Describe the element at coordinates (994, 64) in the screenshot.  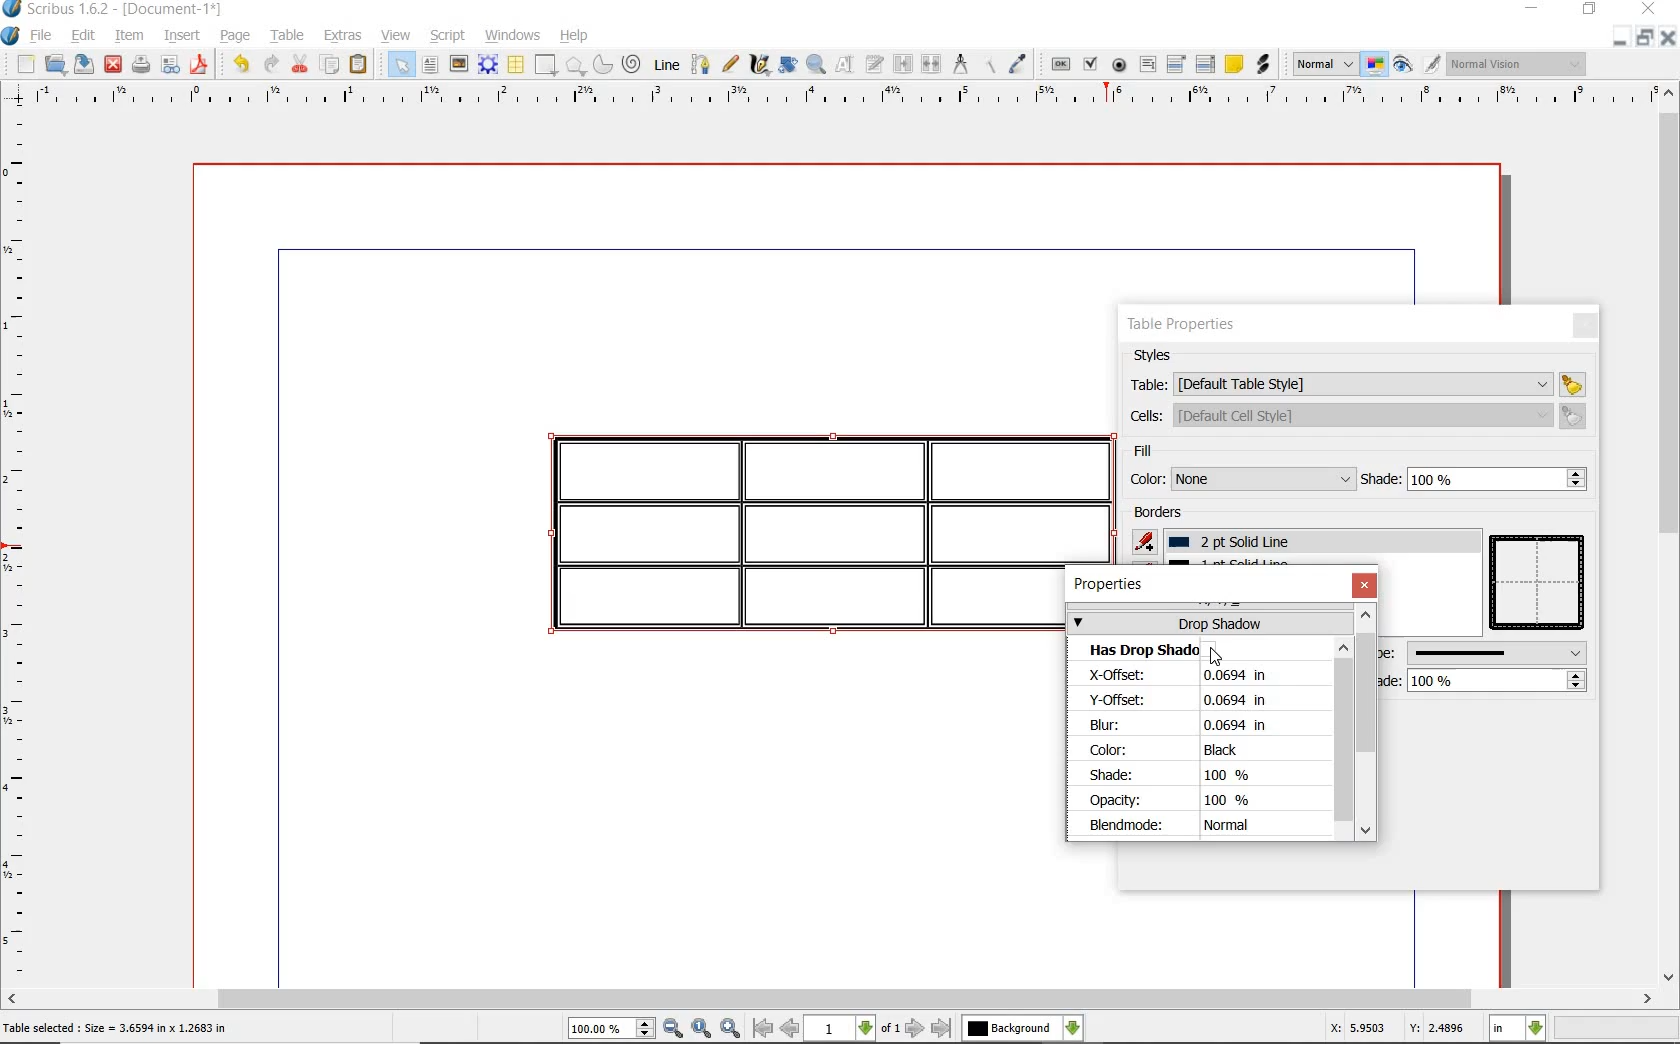
I see `copy item properties` at that location.